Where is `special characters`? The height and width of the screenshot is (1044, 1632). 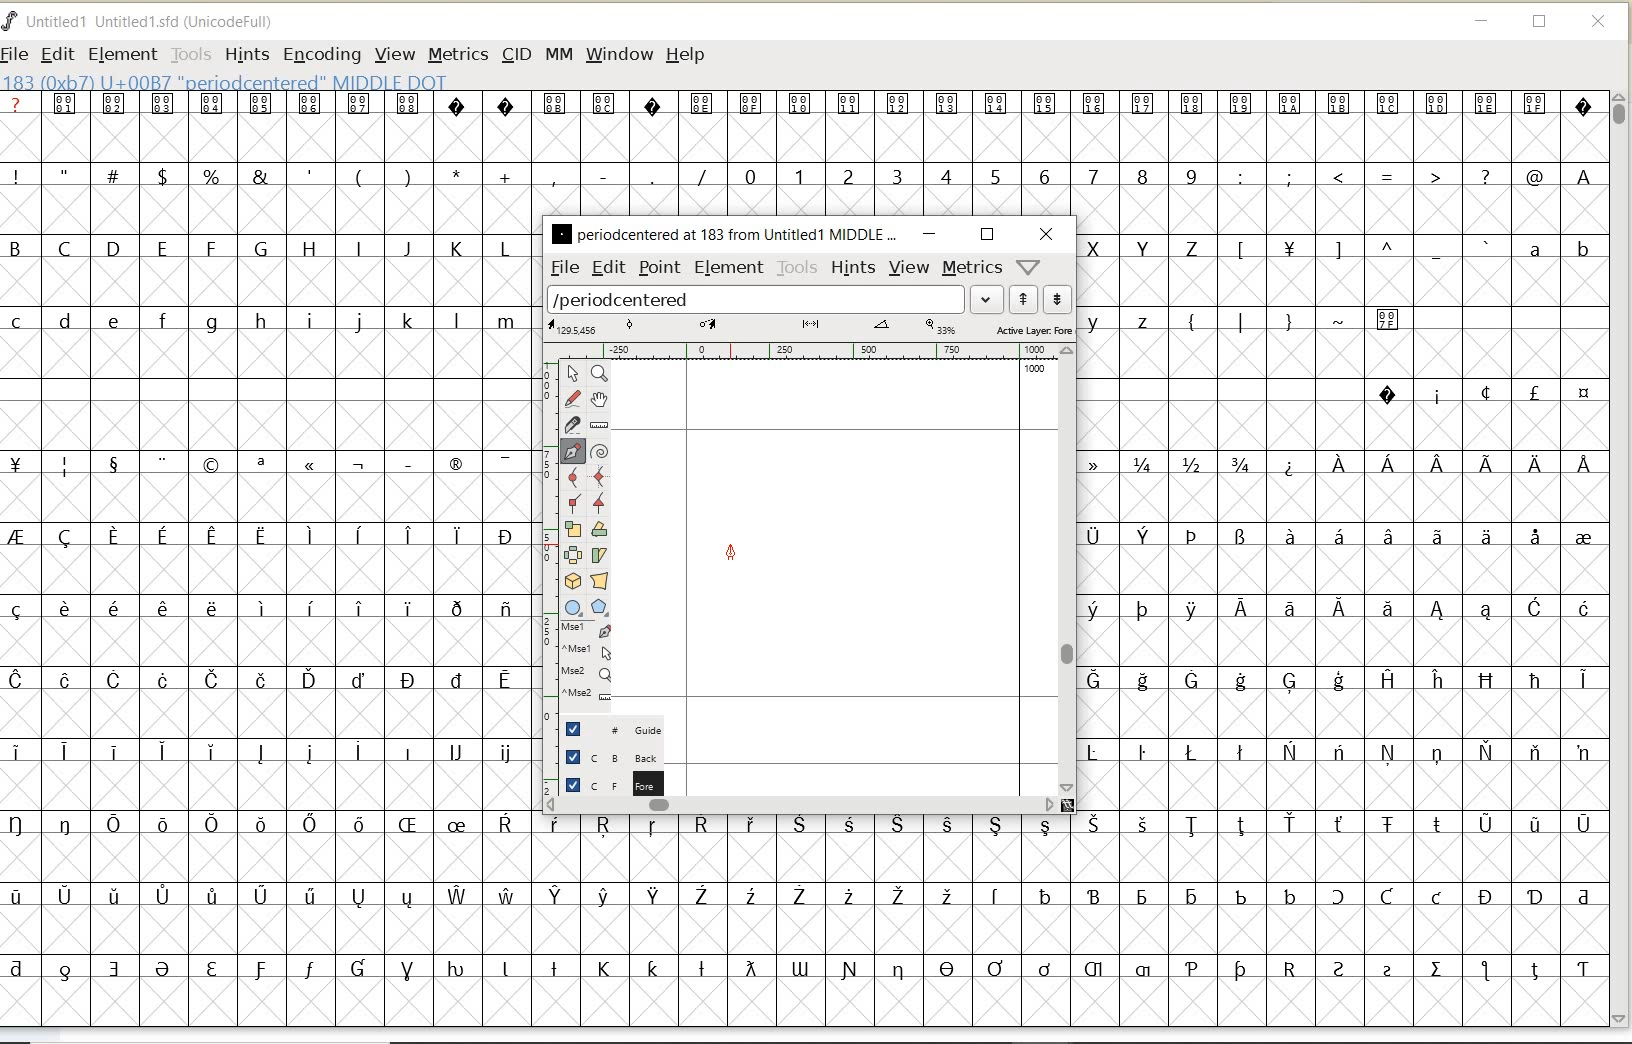 special characters is located at coordinates (1345, 625).